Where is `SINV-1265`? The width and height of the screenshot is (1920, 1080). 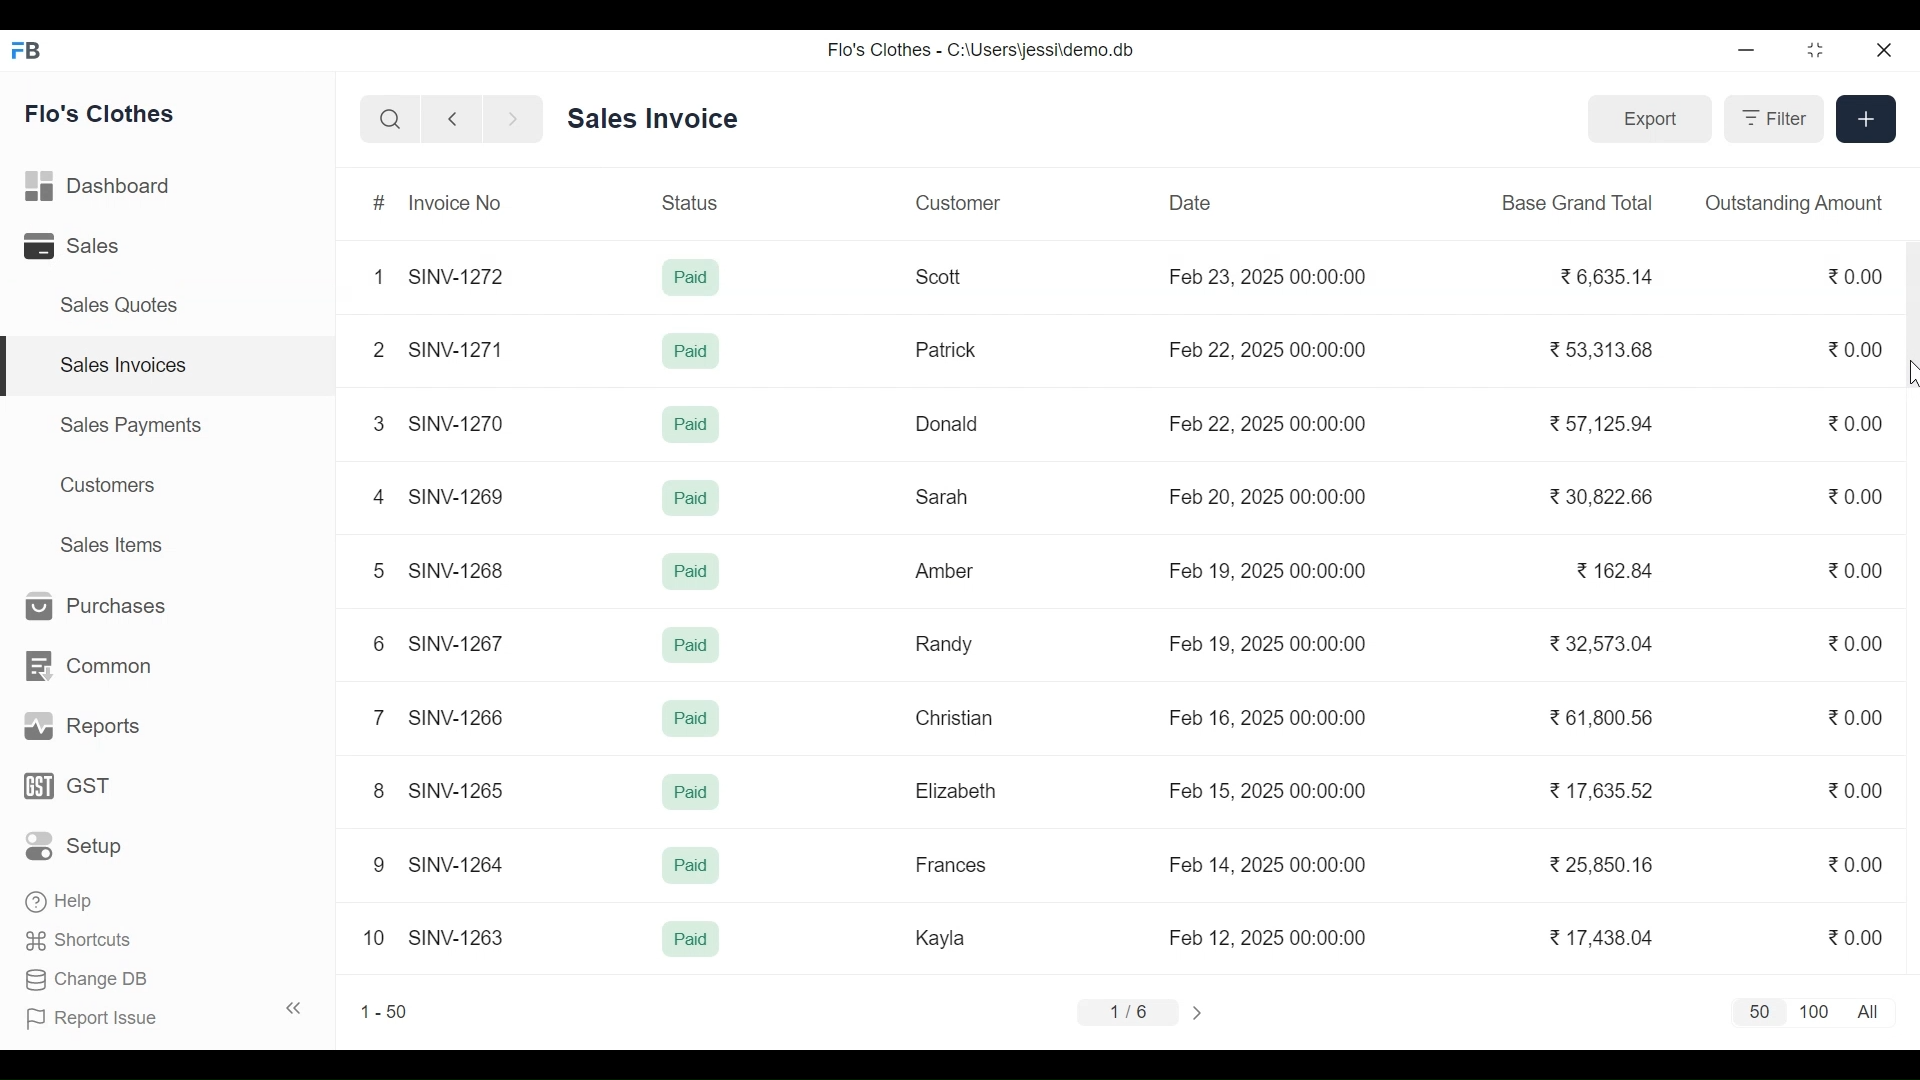
SINV-1265 is located at coordinates (458, 791).